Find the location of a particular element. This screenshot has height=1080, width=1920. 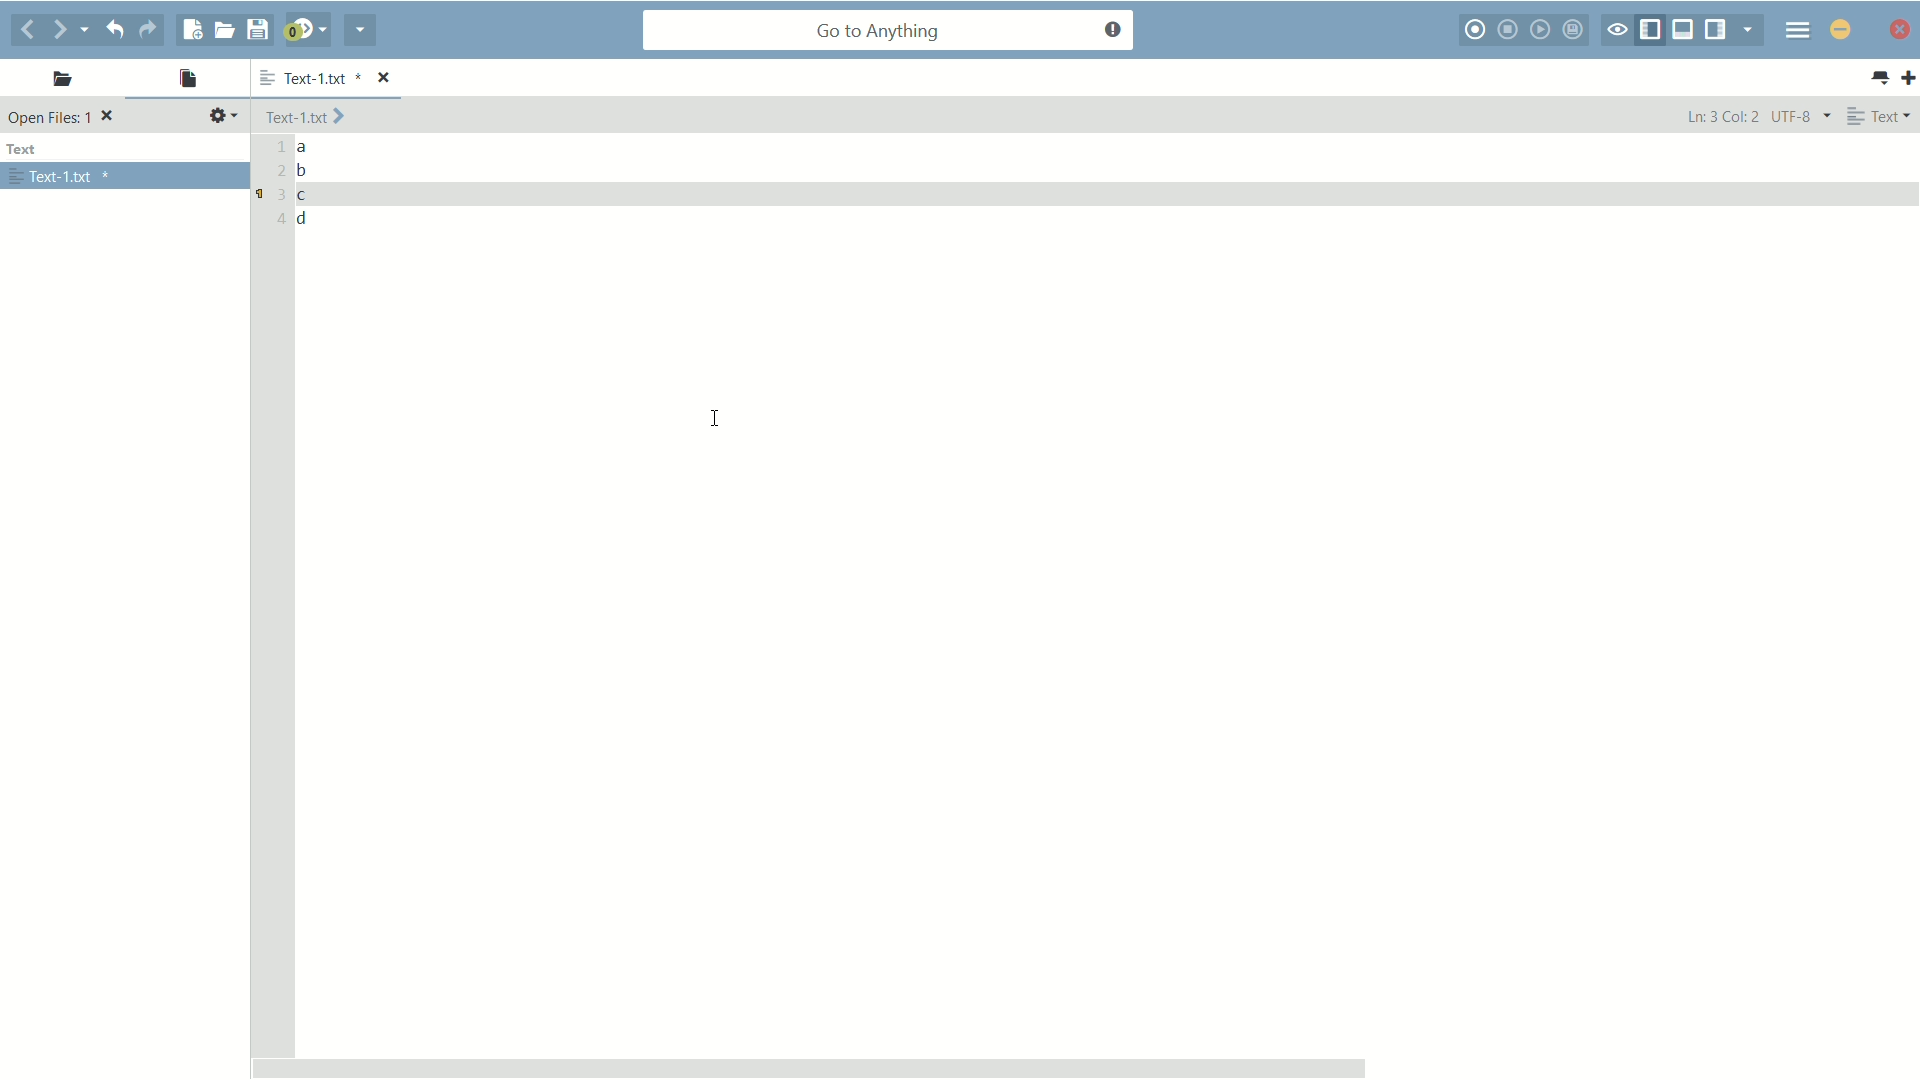

1 2 3 4 is located at coordinates (280, 187).